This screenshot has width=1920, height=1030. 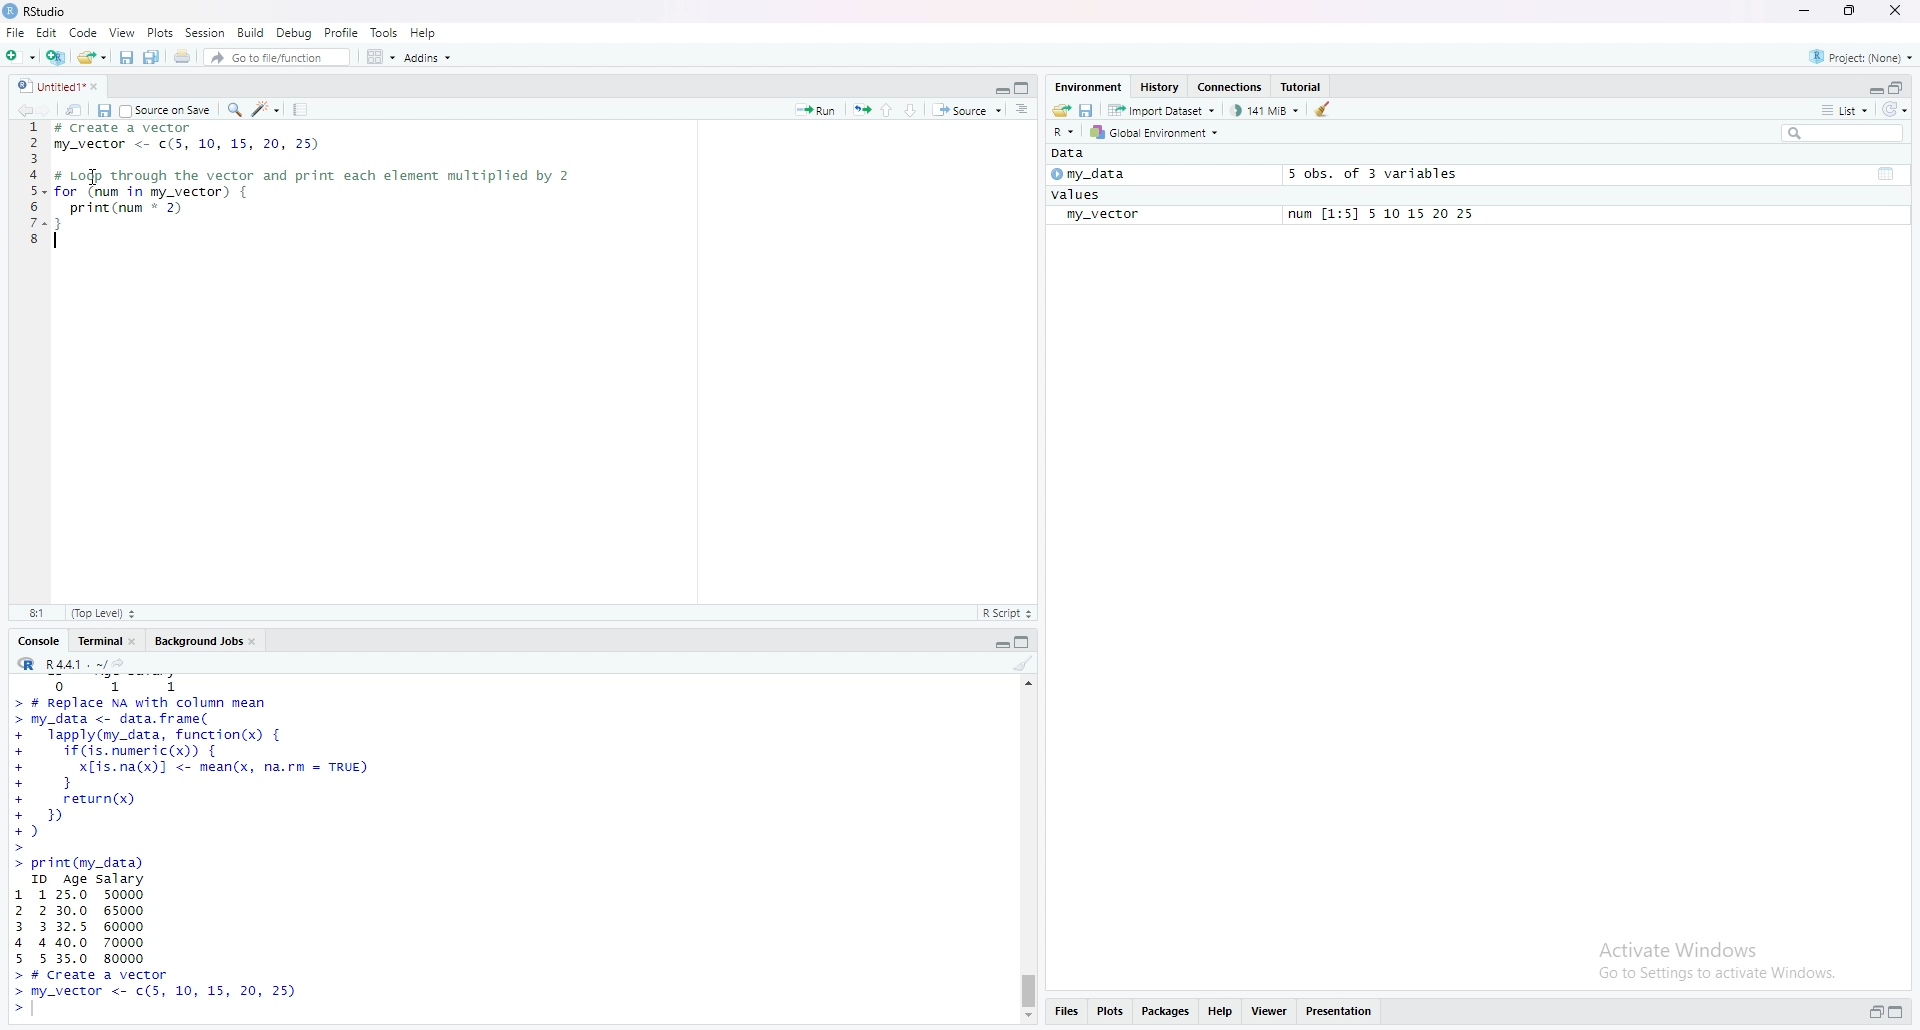 I want to click on files, so click(x=1070, y=1013).